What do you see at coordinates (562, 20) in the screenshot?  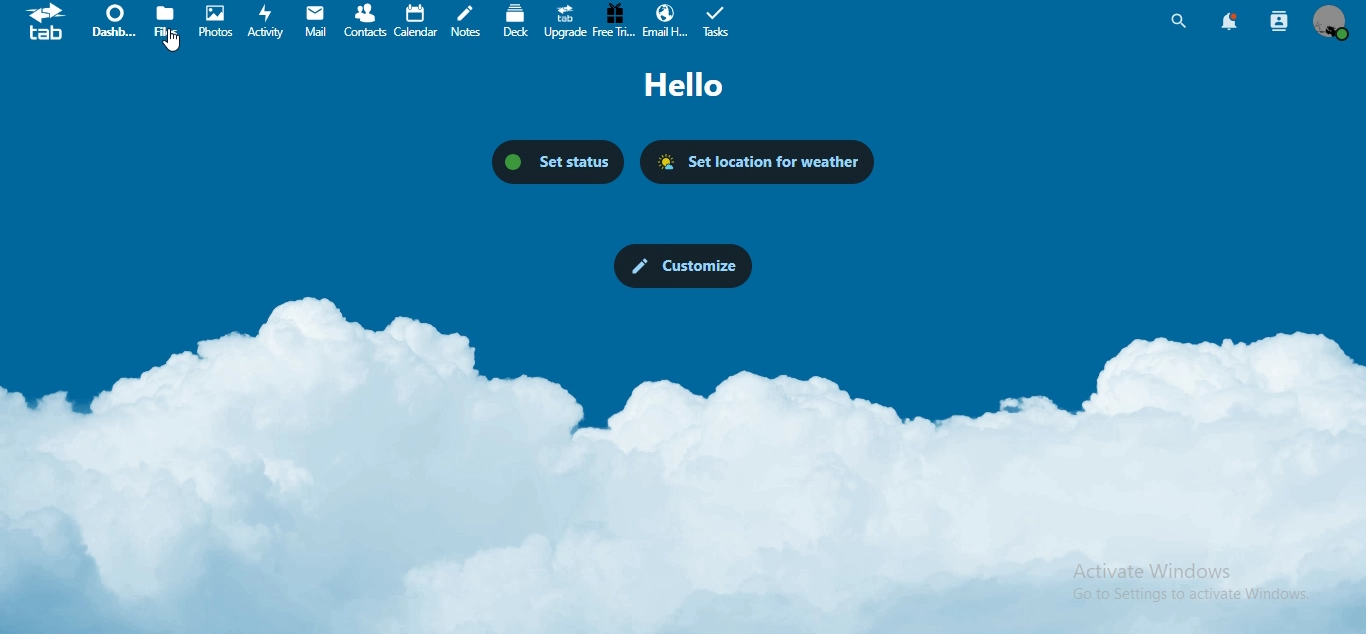 I see `upgrade trial` at bounding box center [562, 20].